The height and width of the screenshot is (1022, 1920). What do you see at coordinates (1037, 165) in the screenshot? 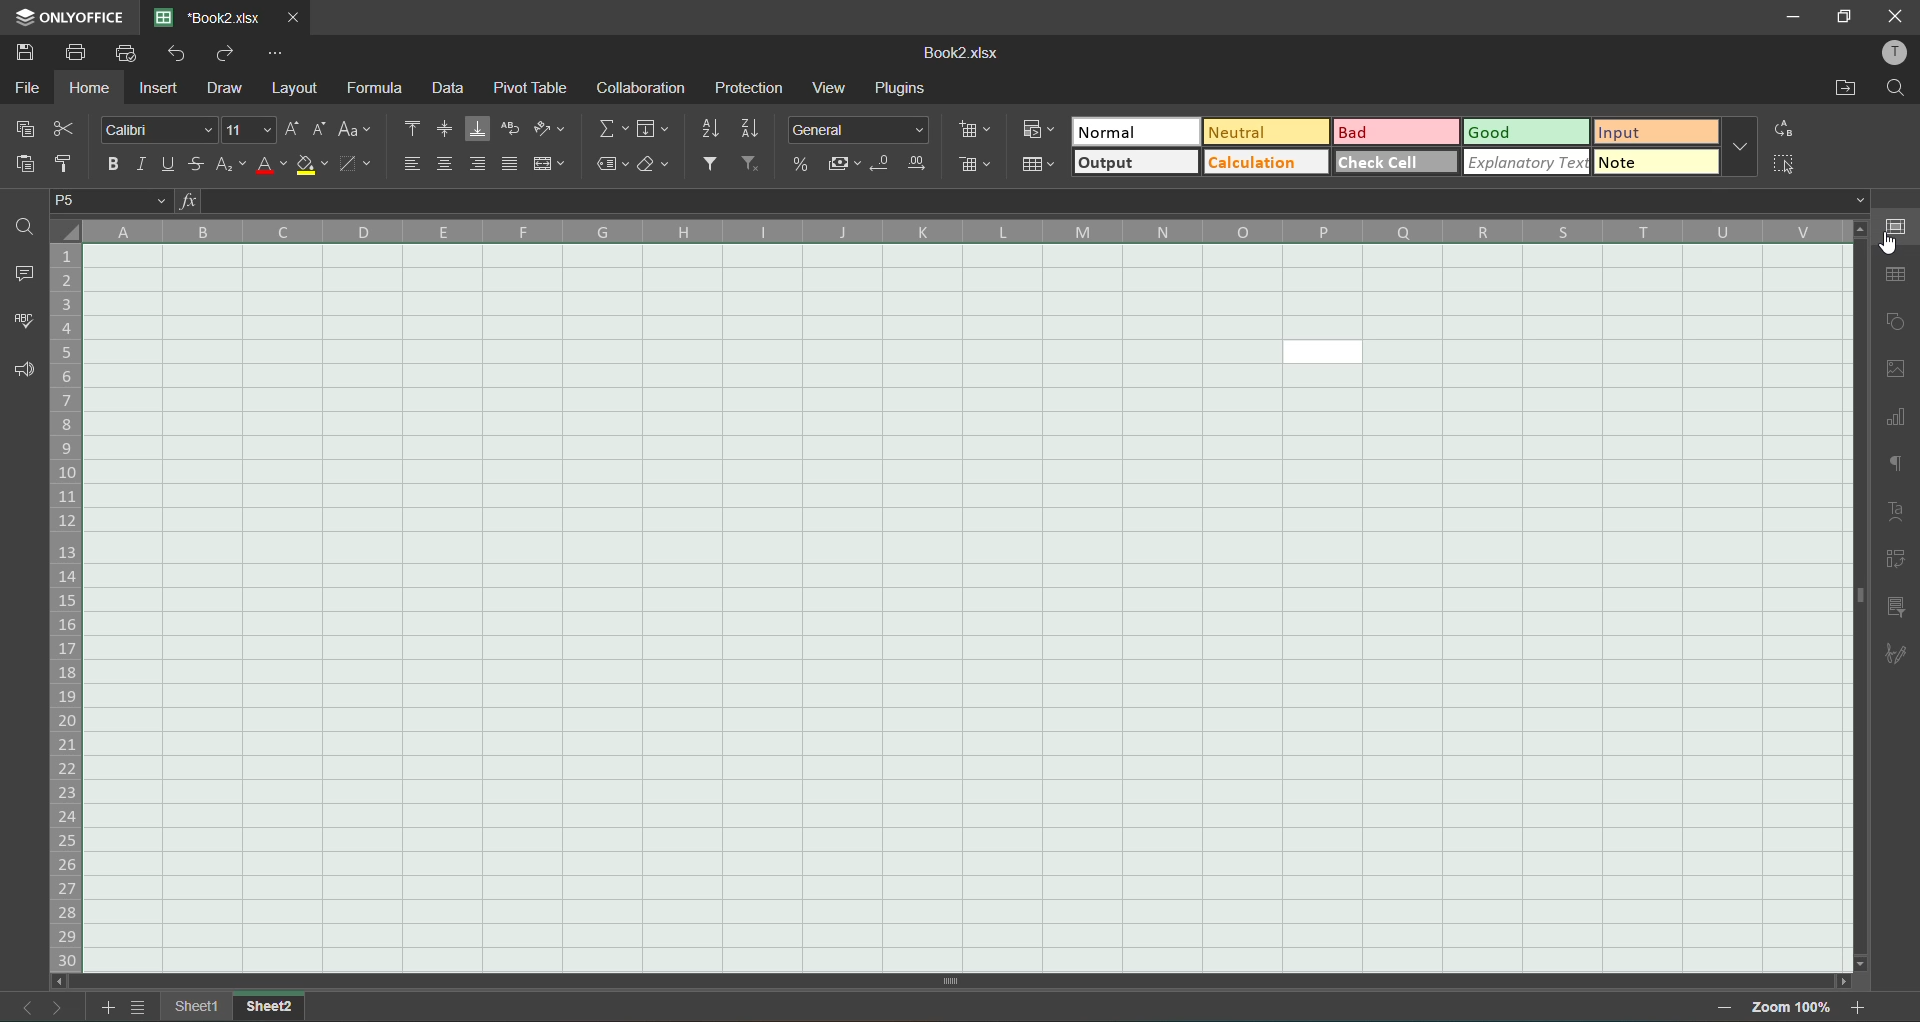
I see `format as table` at bounding box center [1037, 165].